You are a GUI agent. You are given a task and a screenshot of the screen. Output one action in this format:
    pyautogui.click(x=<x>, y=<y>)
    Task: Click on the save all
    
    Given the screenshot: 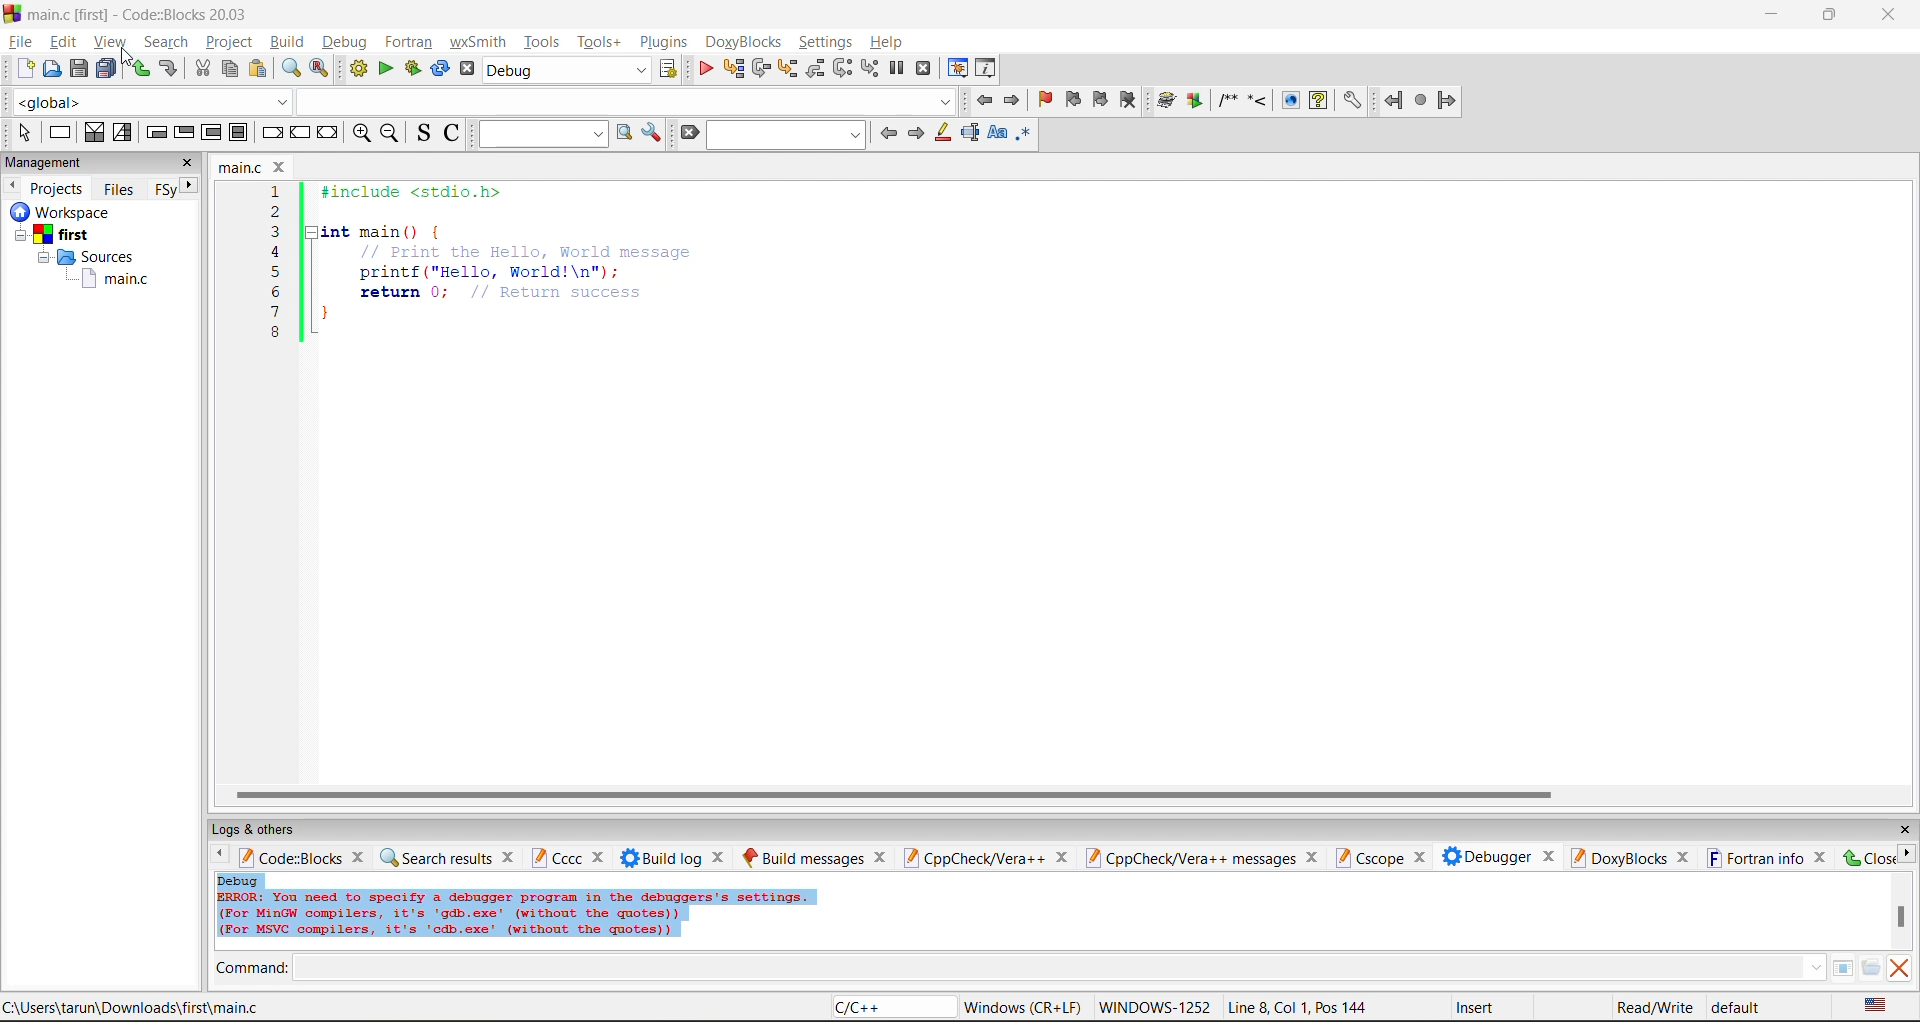 What is the action you would take?
    pyautogui.click(x=110, y=69)
    